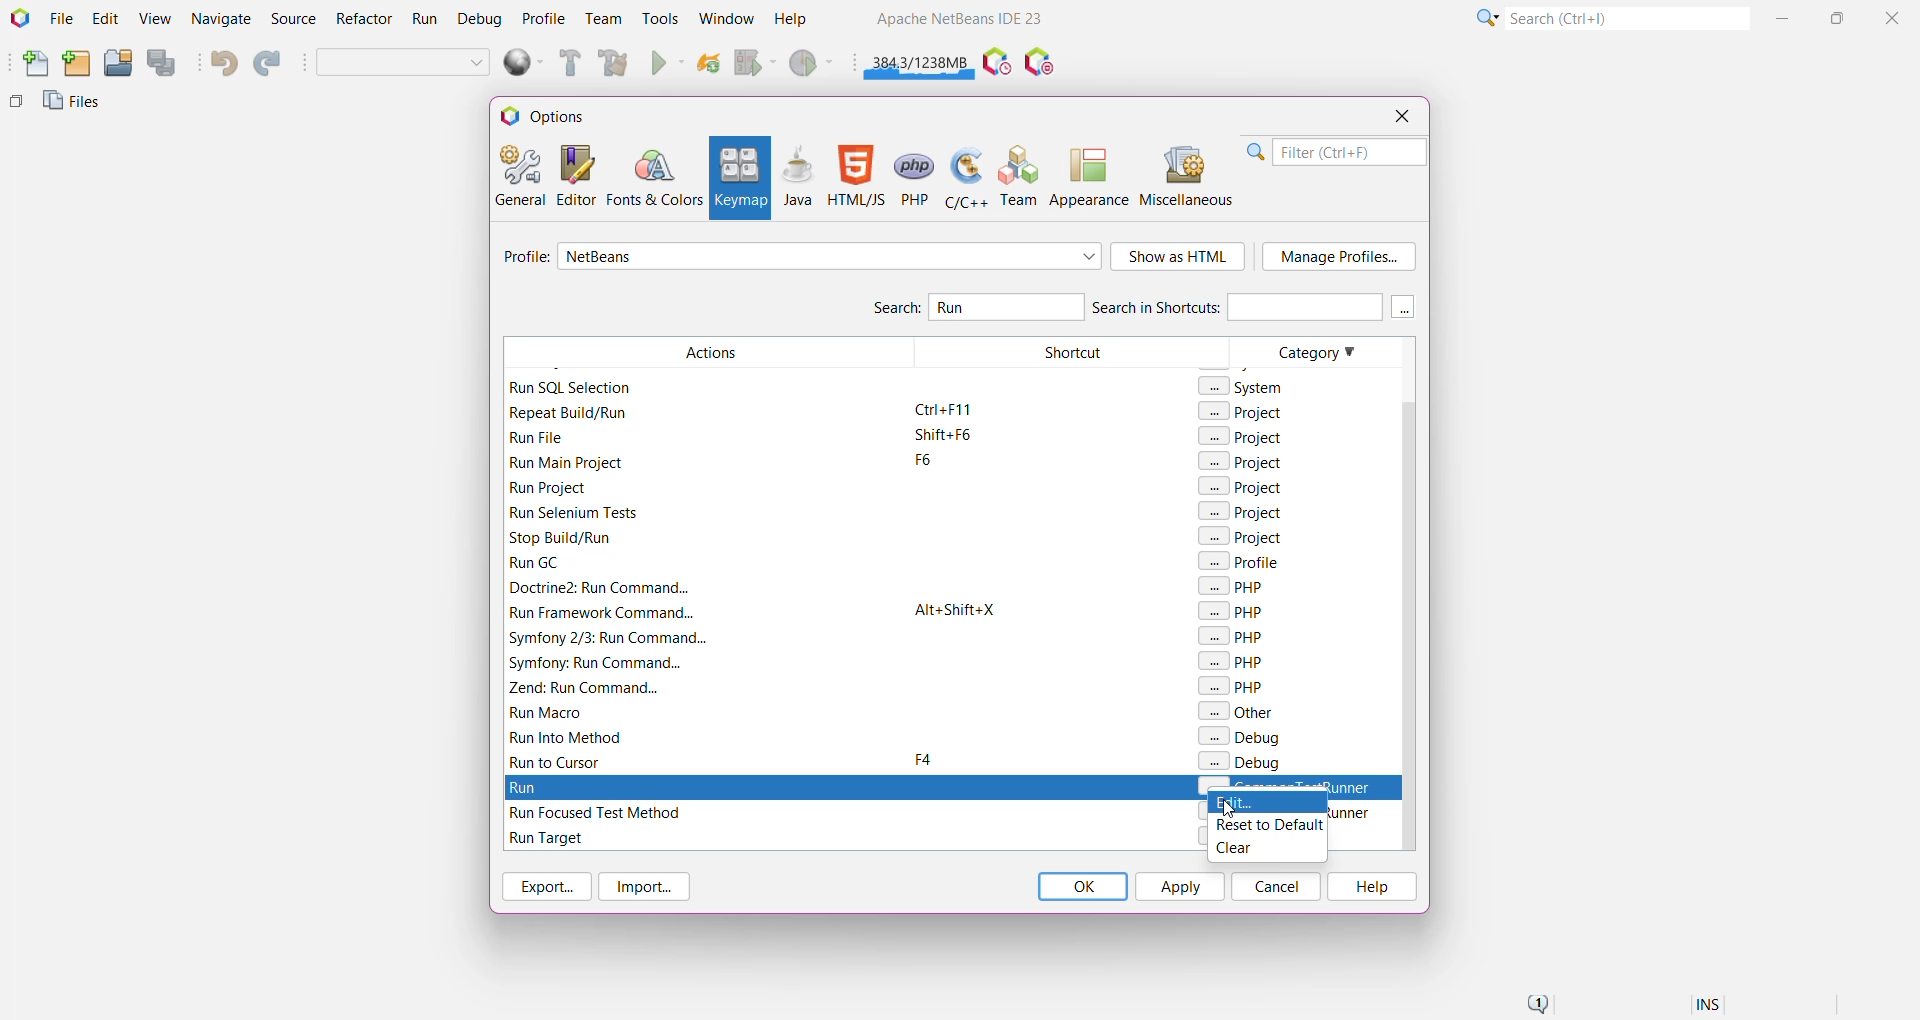 This screenshot has width=1920, height=1020. What do you see at coordinates (1082, 886) in the screenshot?
I see `OK` at bounding box center [1082, 886].